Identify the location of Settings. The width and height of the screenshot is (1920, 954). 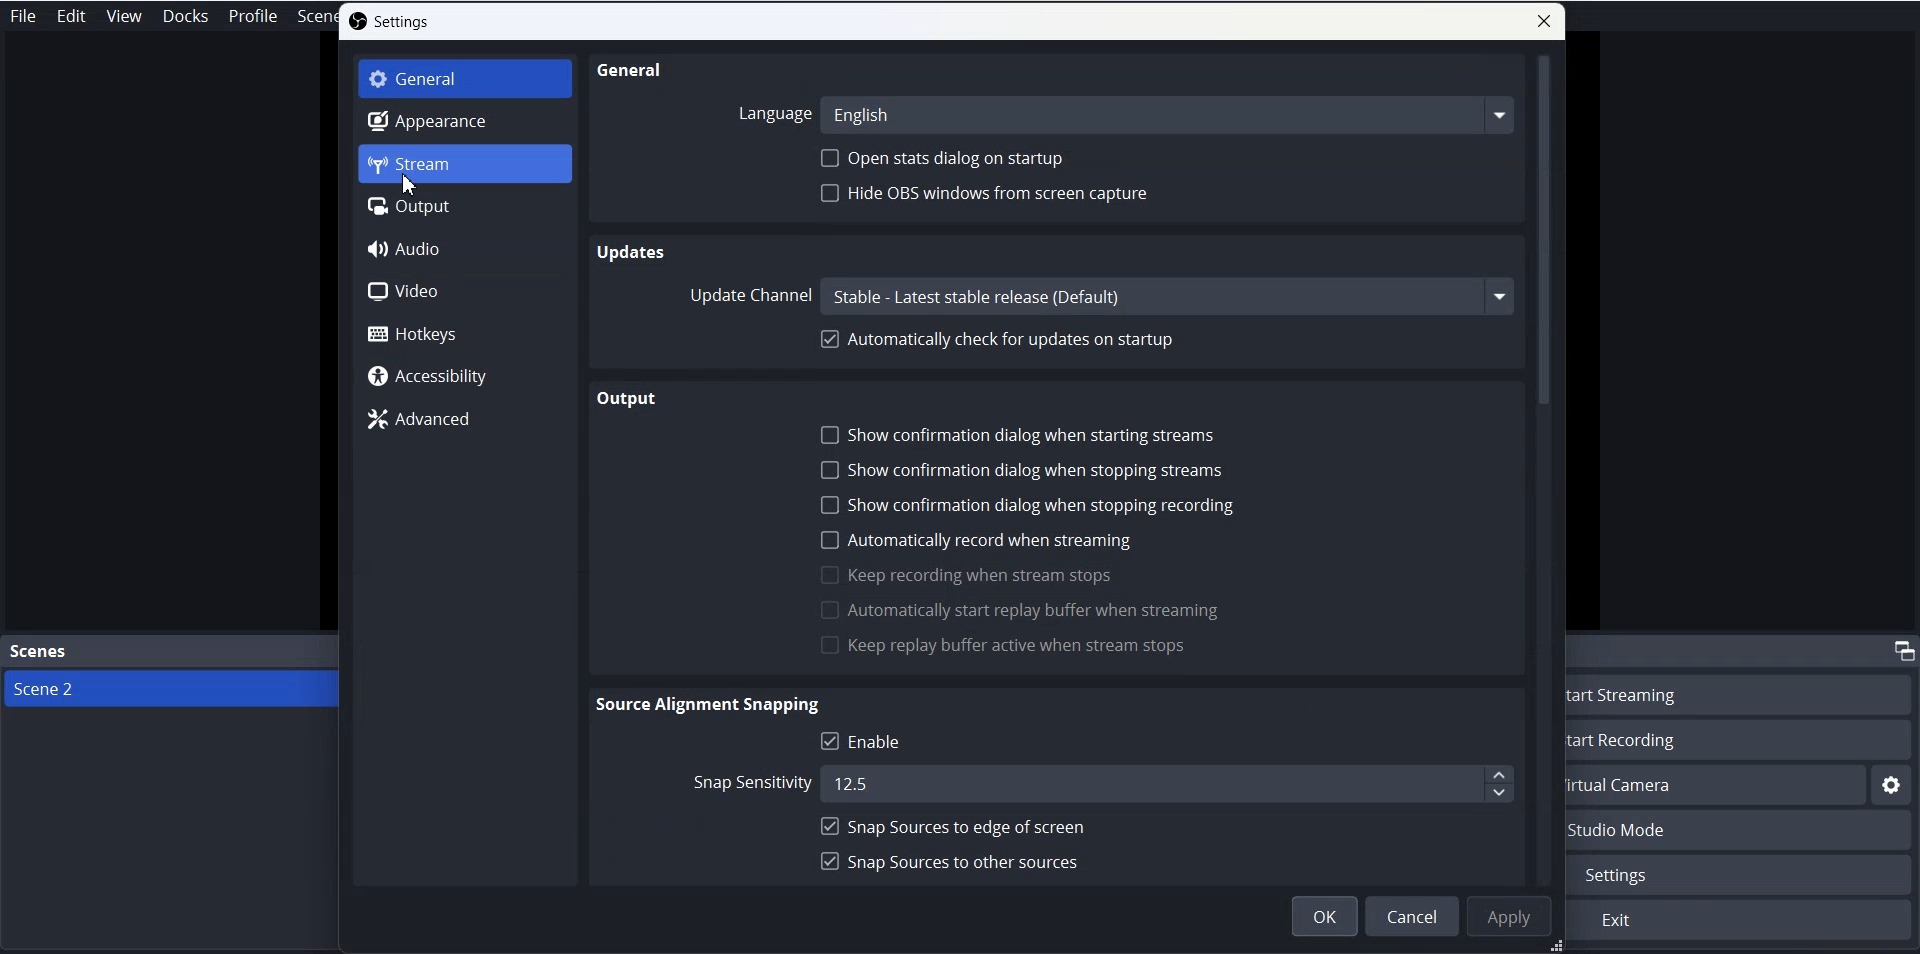
(1744, 875).